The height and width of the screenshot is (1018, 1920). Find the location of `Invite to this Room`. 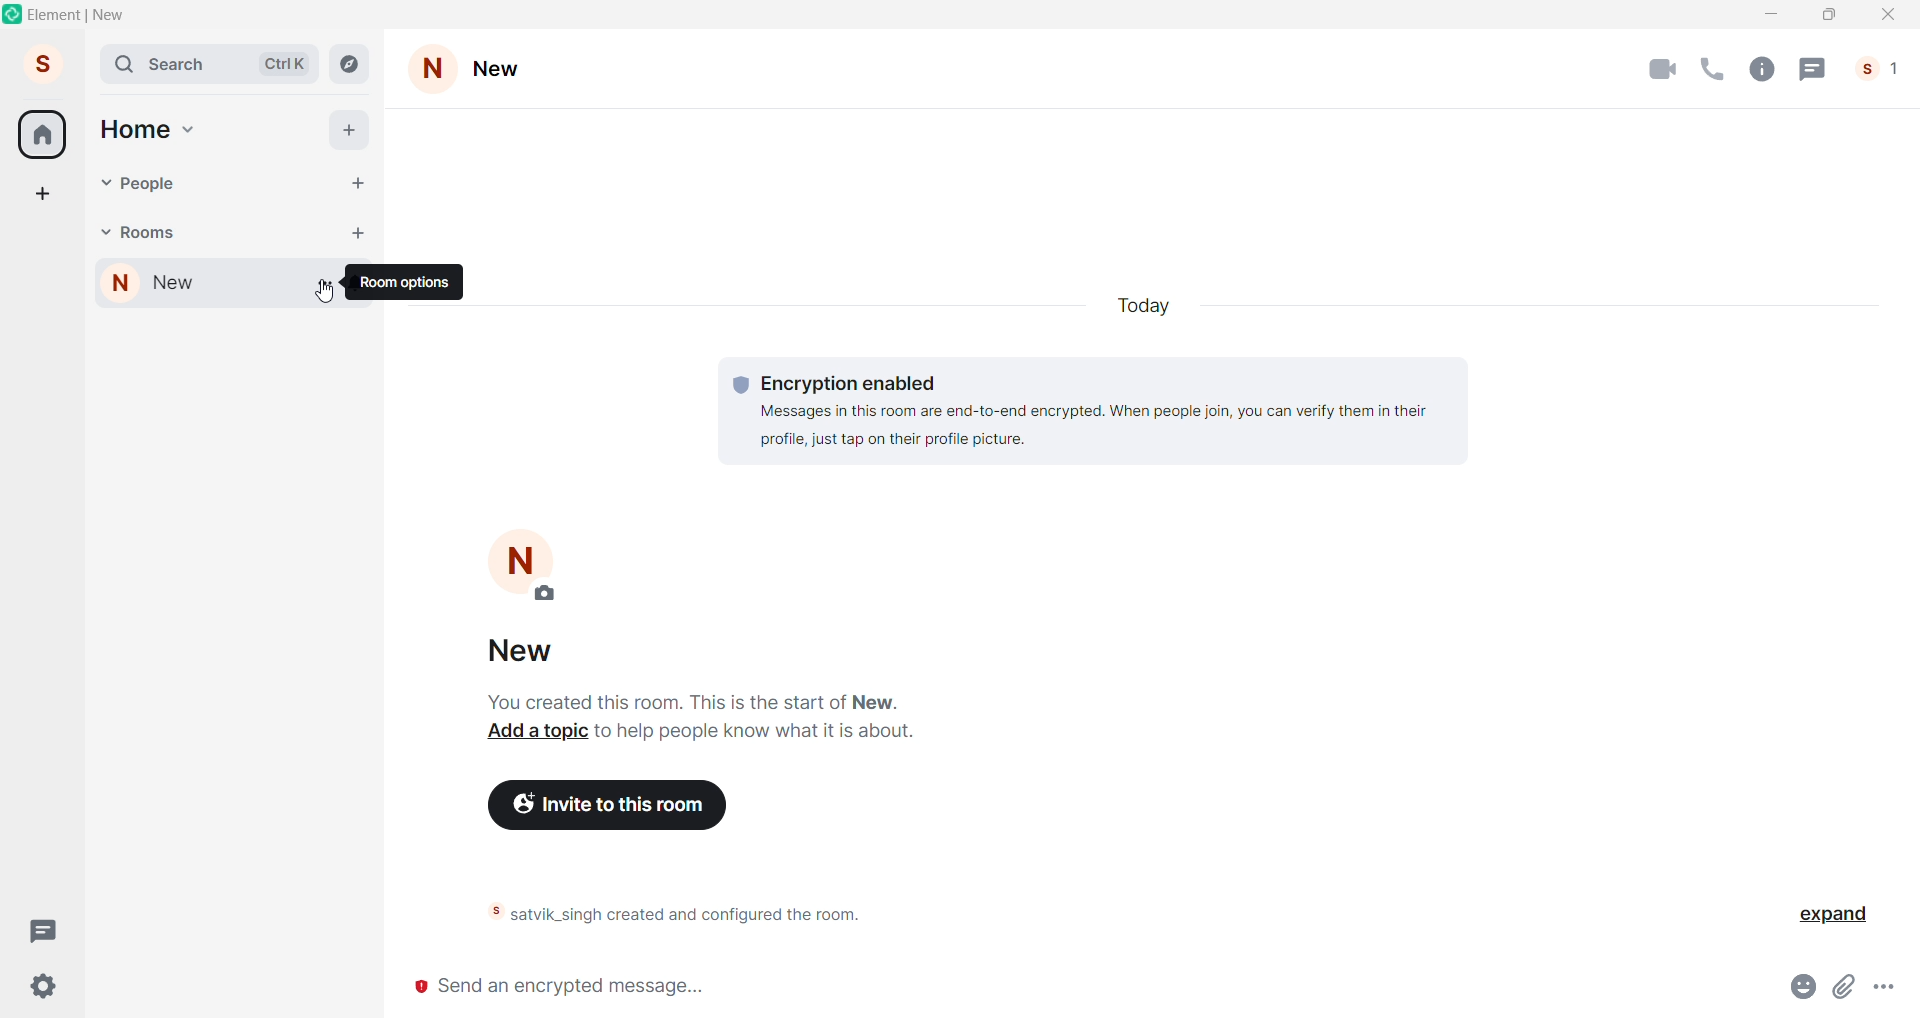

Invite to this Room is located at coordinates (617, 803).